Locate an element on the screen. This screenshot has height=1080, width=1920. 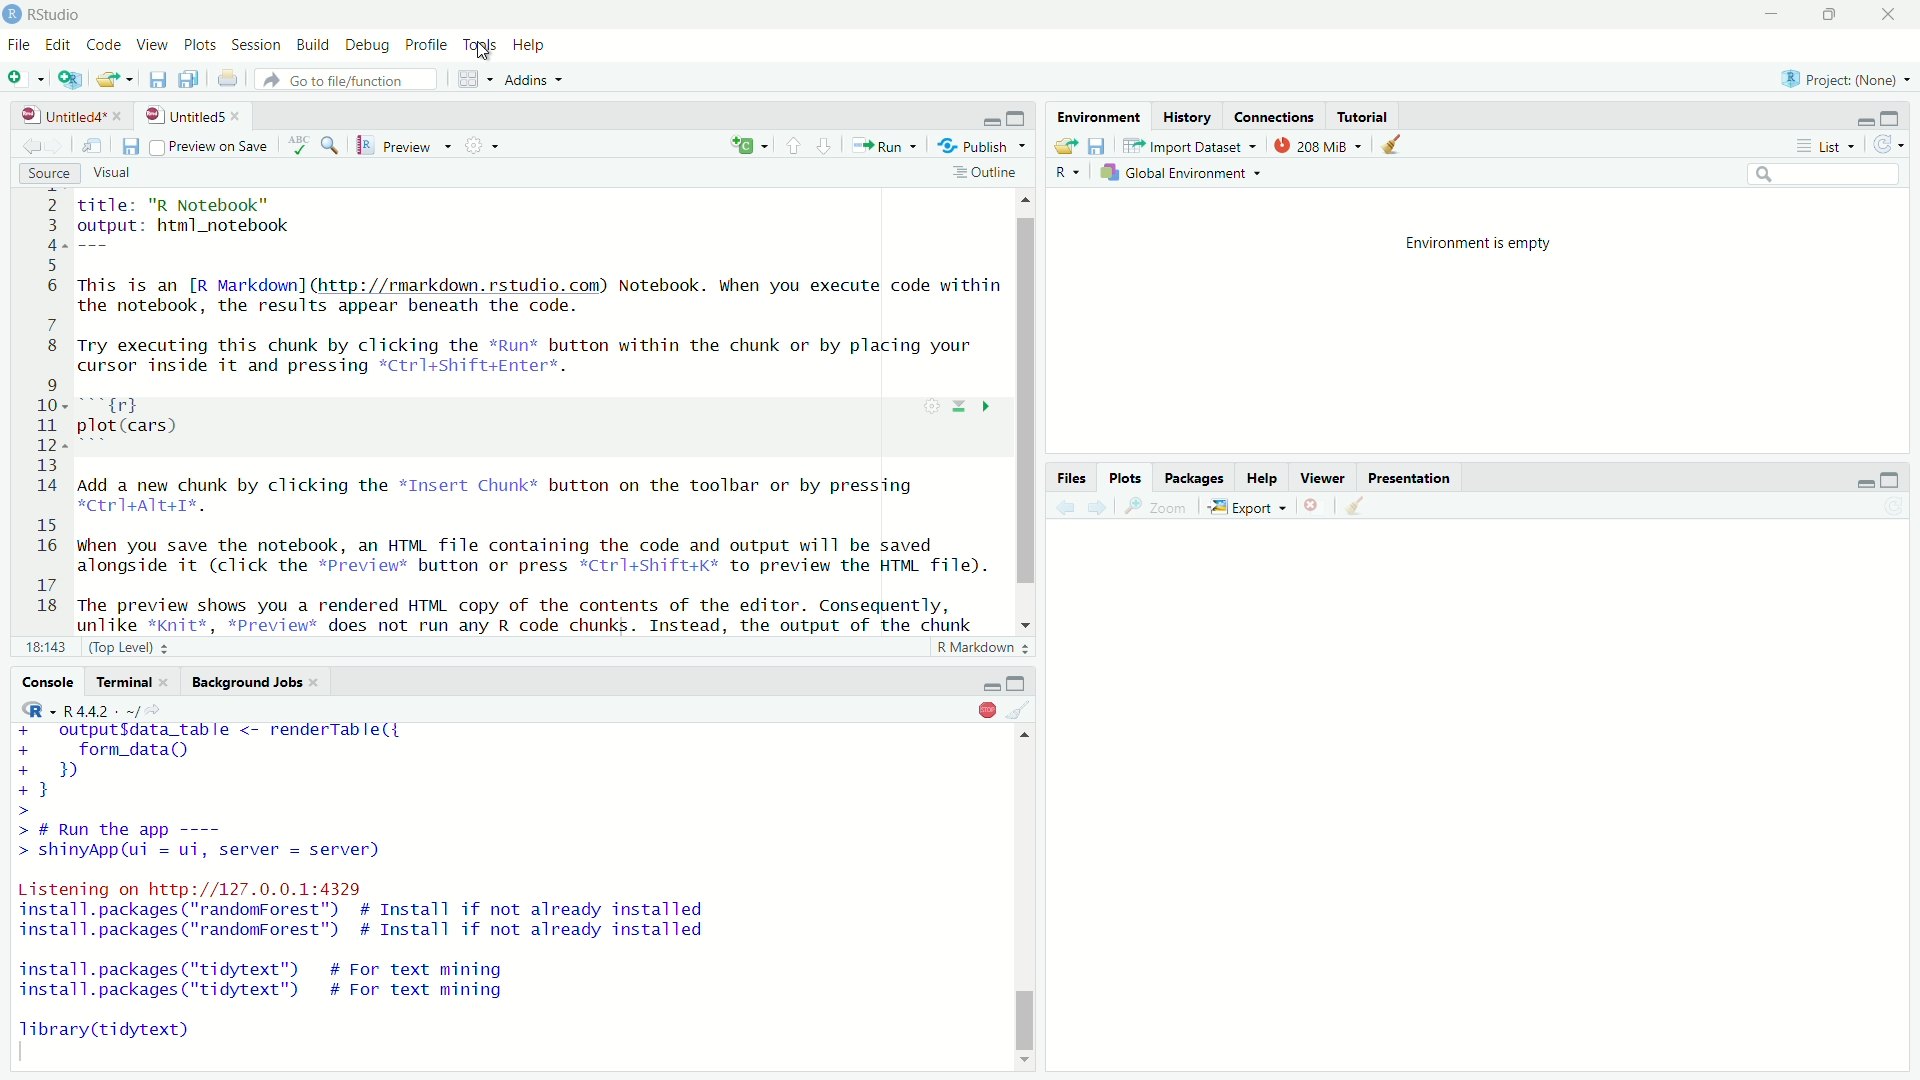
R is located at coordinates (1063, 173).